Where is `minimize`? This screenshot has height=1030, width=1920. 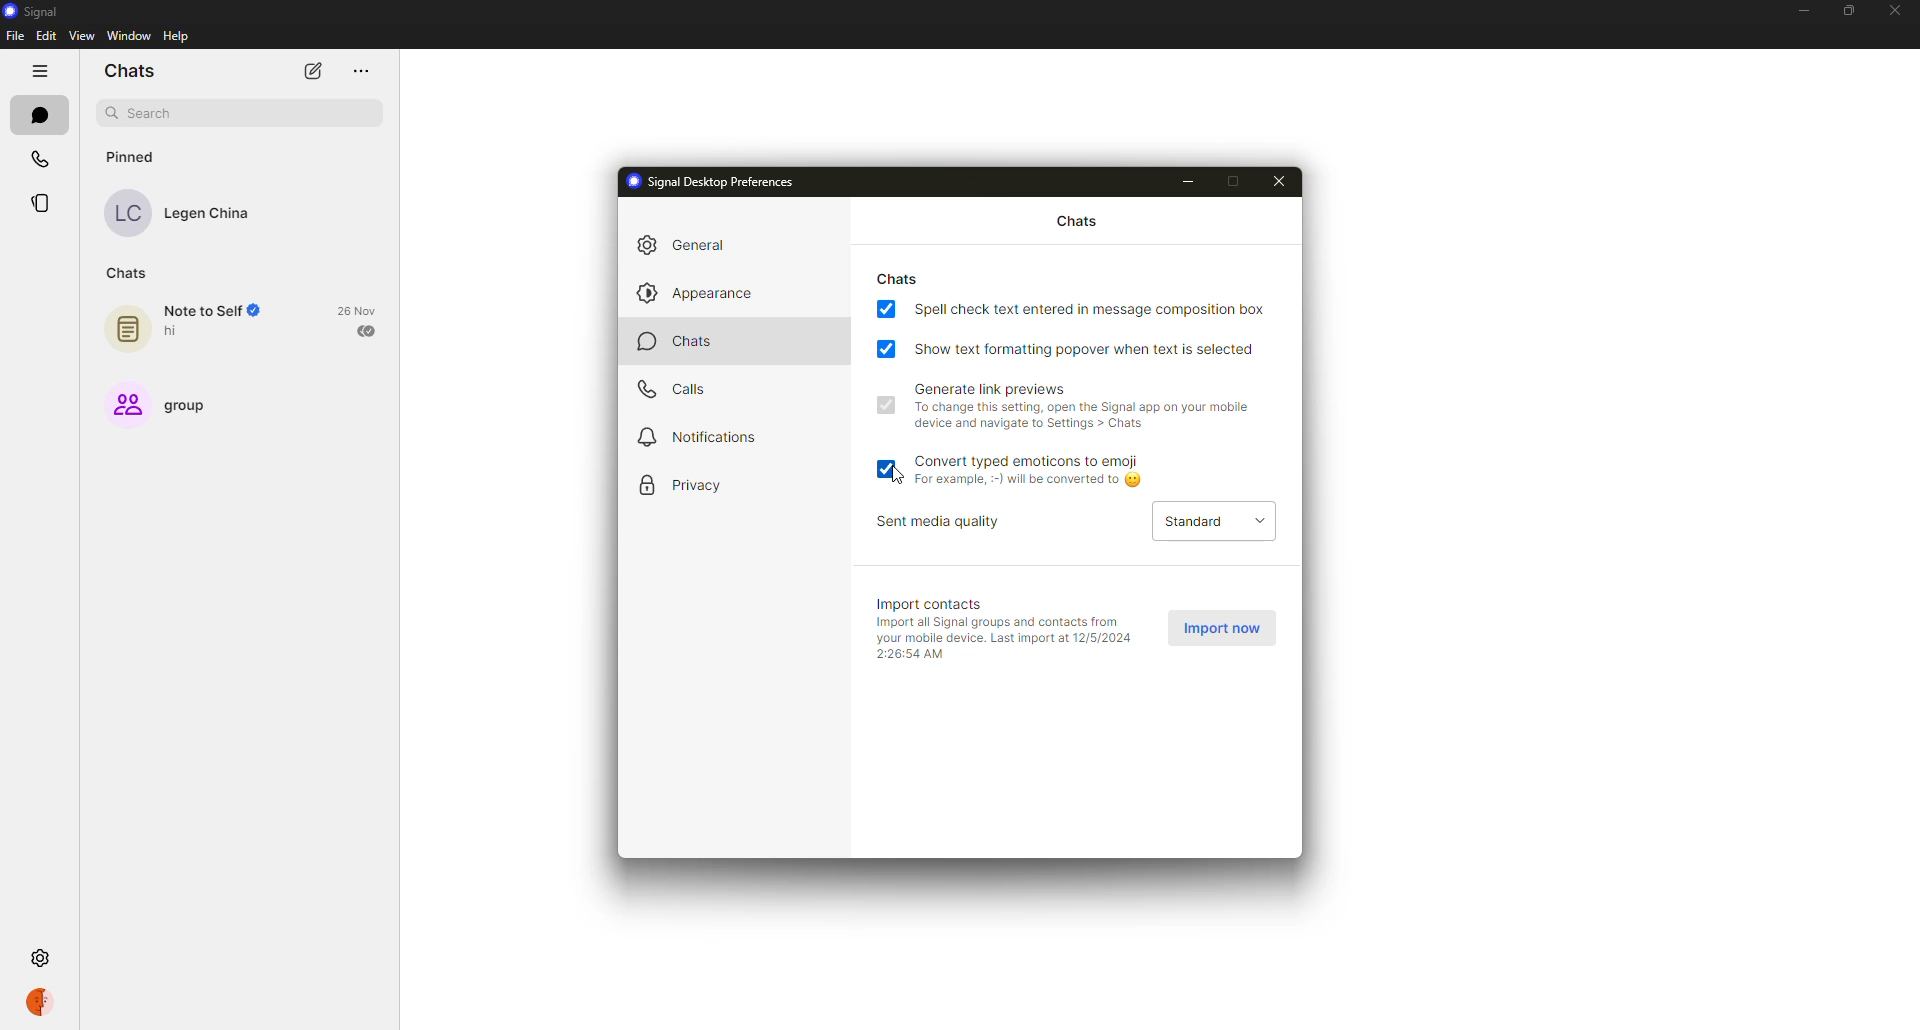
minimize is located at coordinates (1189, 181).